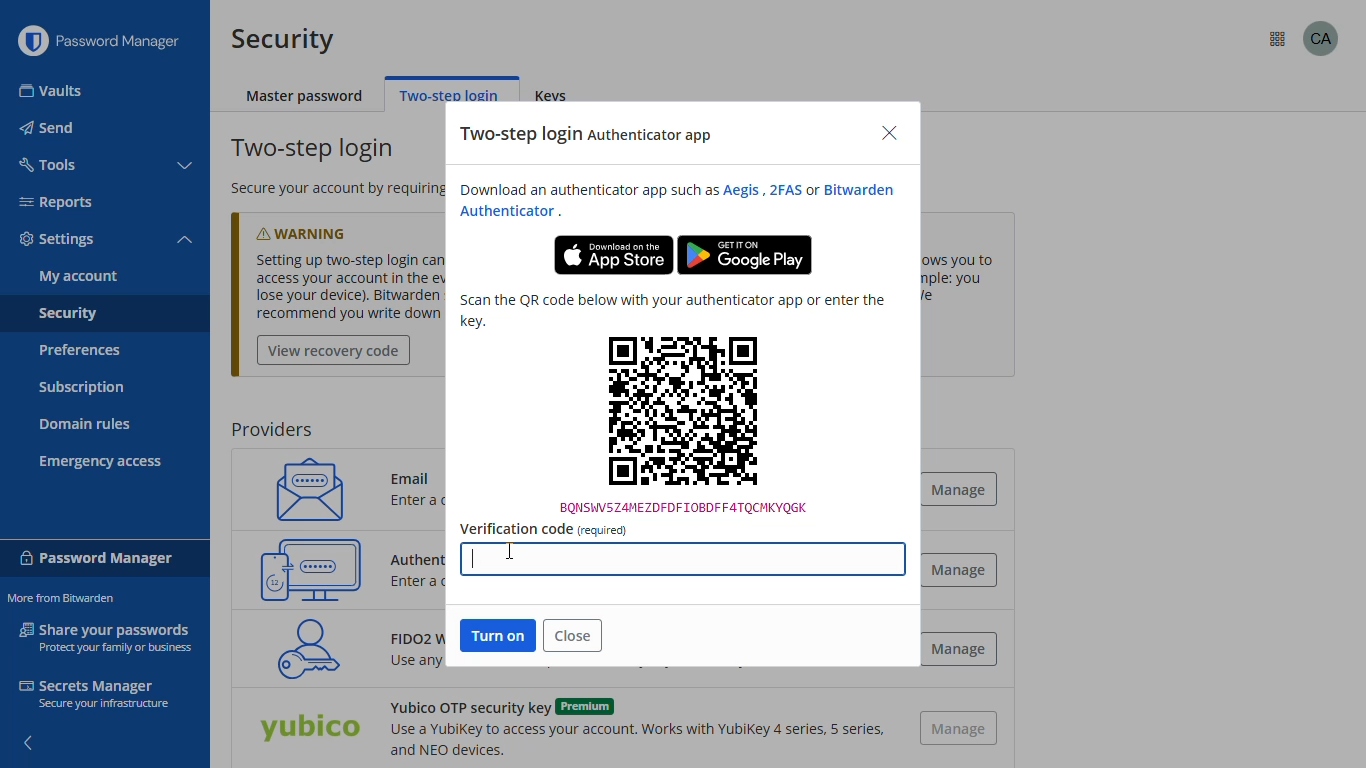 This screenshot has width=1366, height=768. Describe the element at coordinates (863, 189) in the screenshot. I see `Bitwarden` at that location.